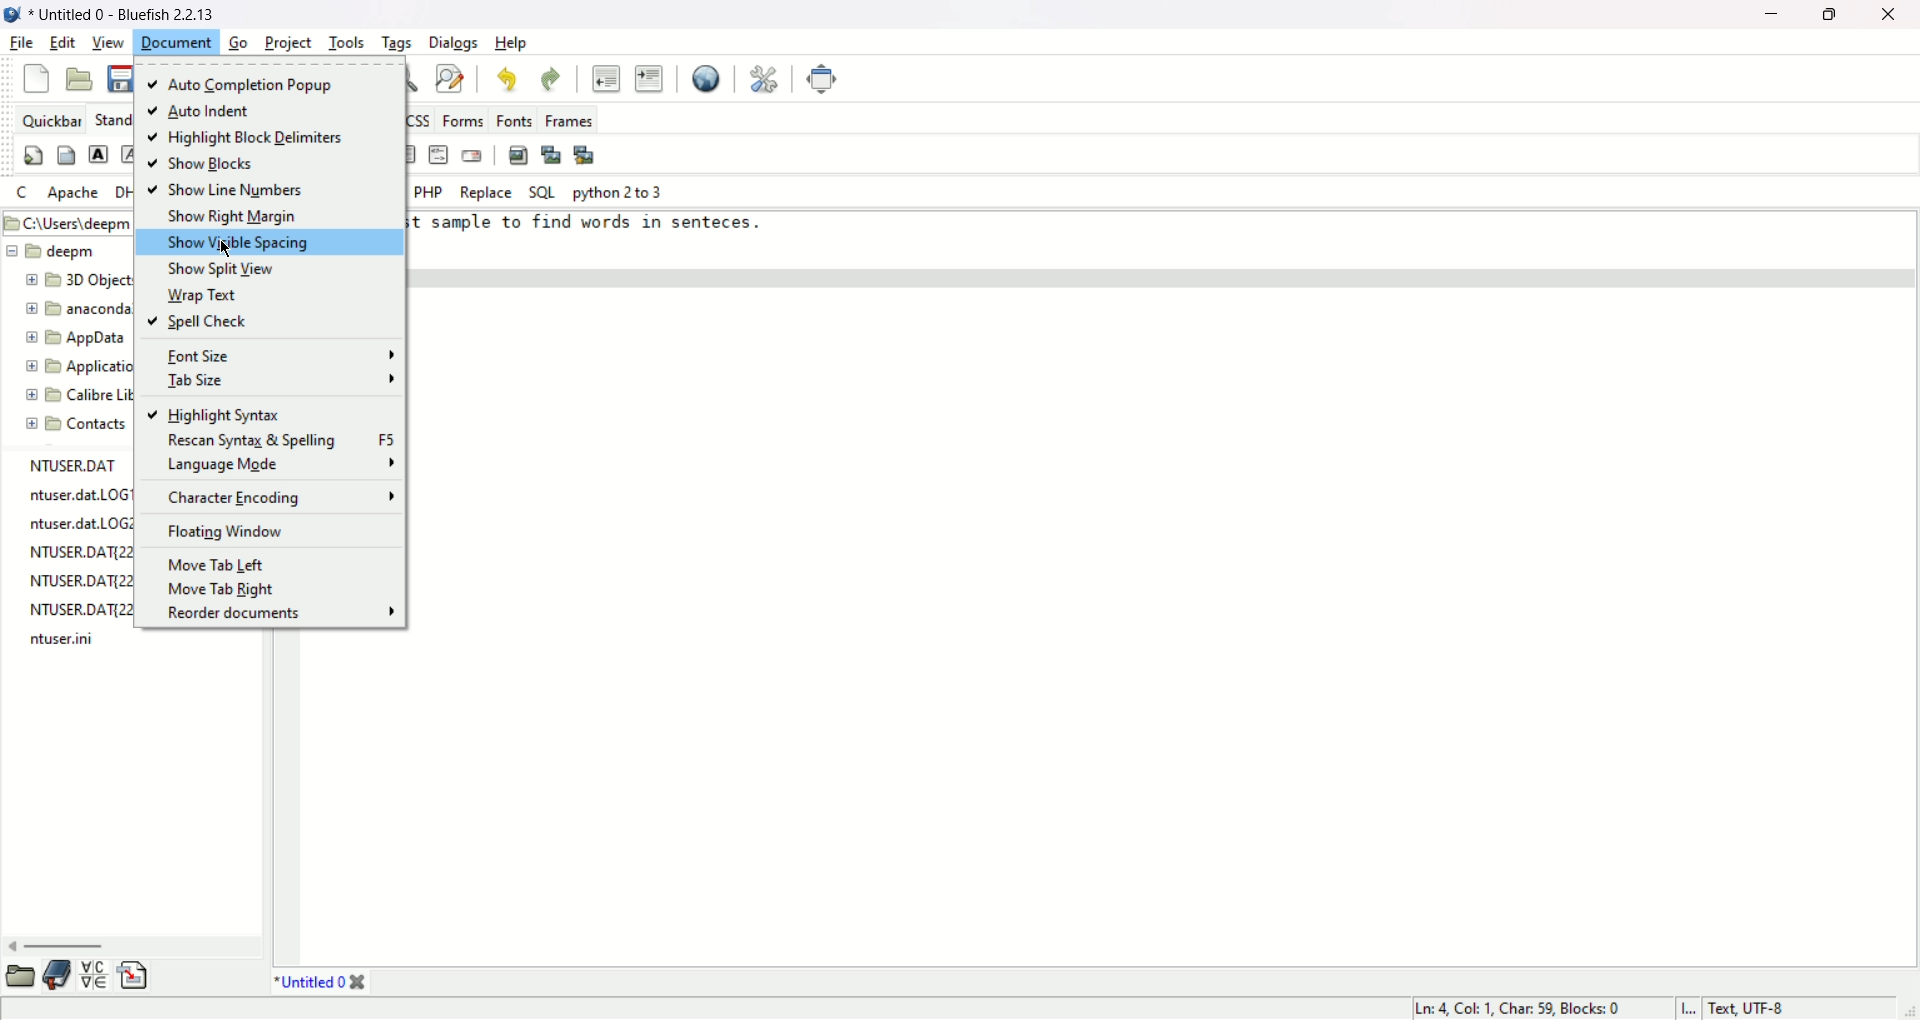  Describe the element at coordinates (1749, 1008) in the screenshot. I see `Text, UTF-8` at that location.